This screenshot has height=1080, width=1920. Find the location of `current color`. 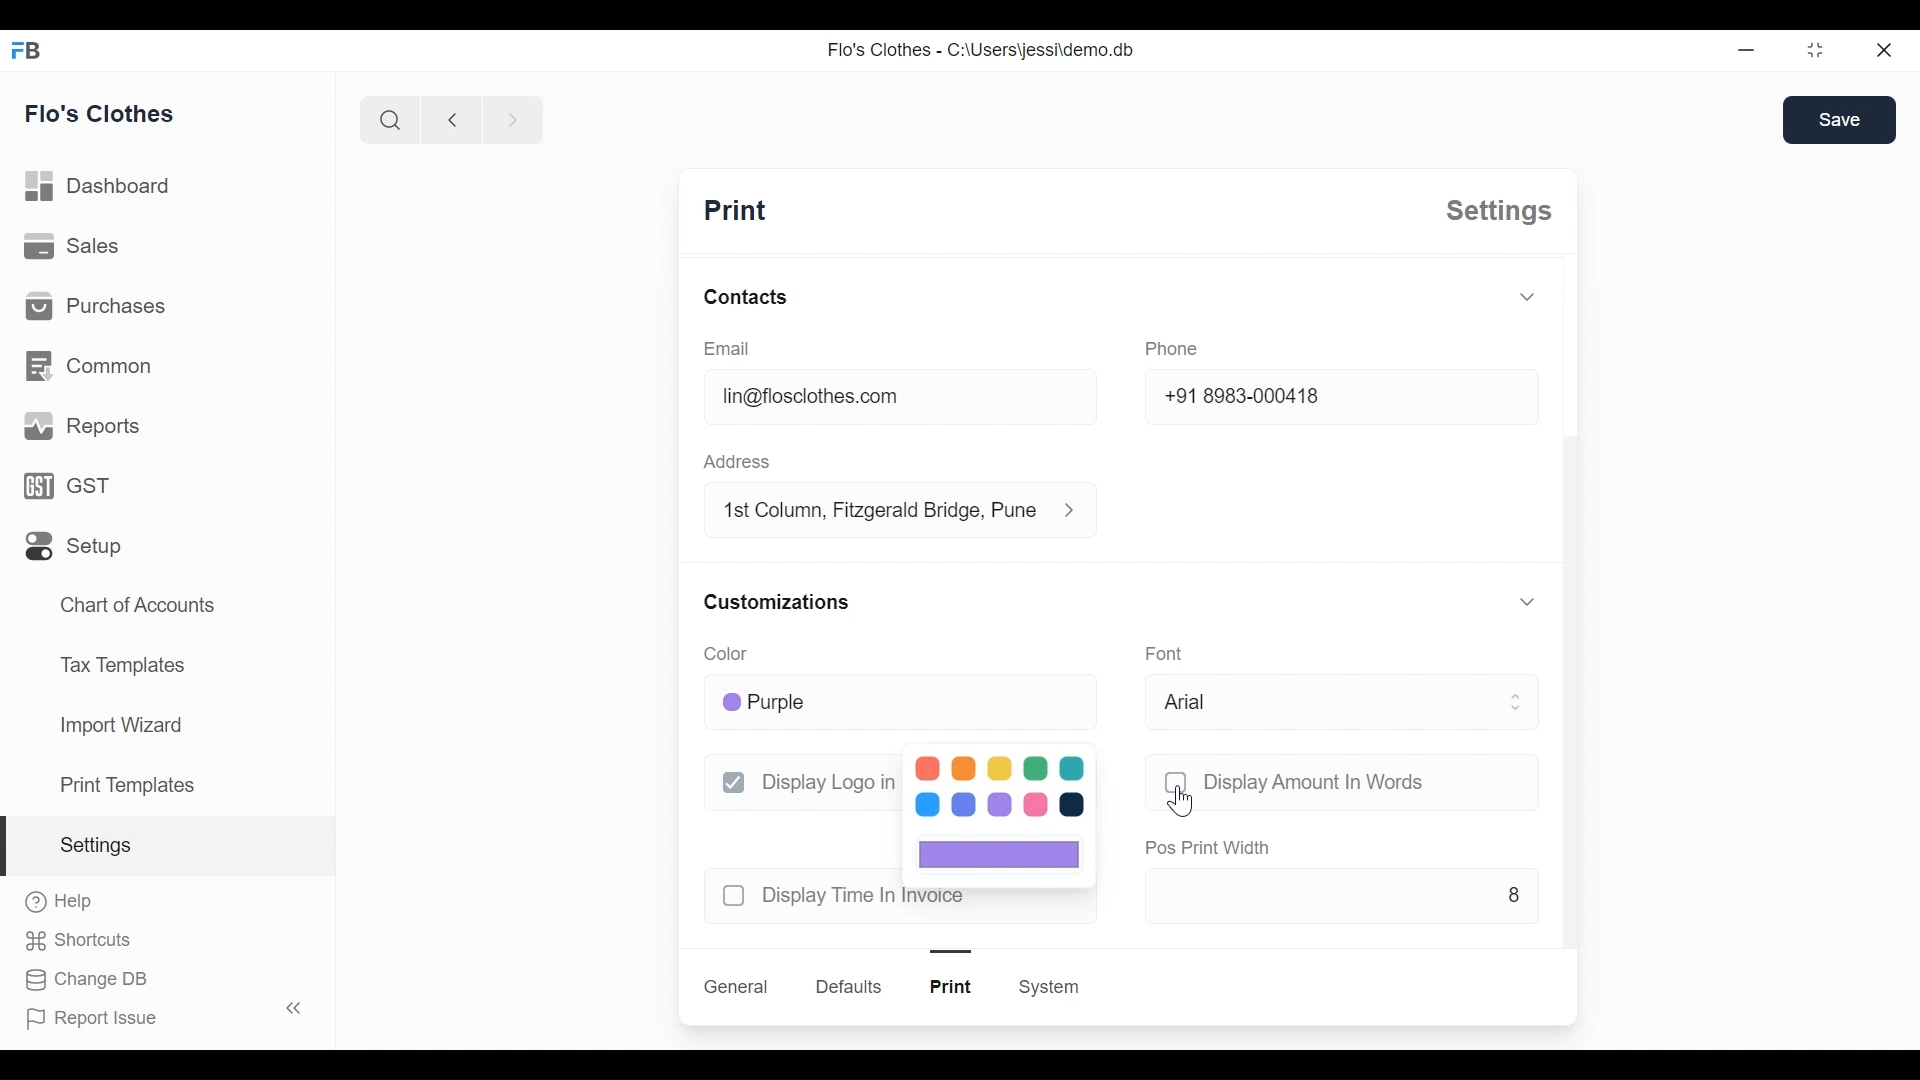

current color is located at coordinates (1000, 854).